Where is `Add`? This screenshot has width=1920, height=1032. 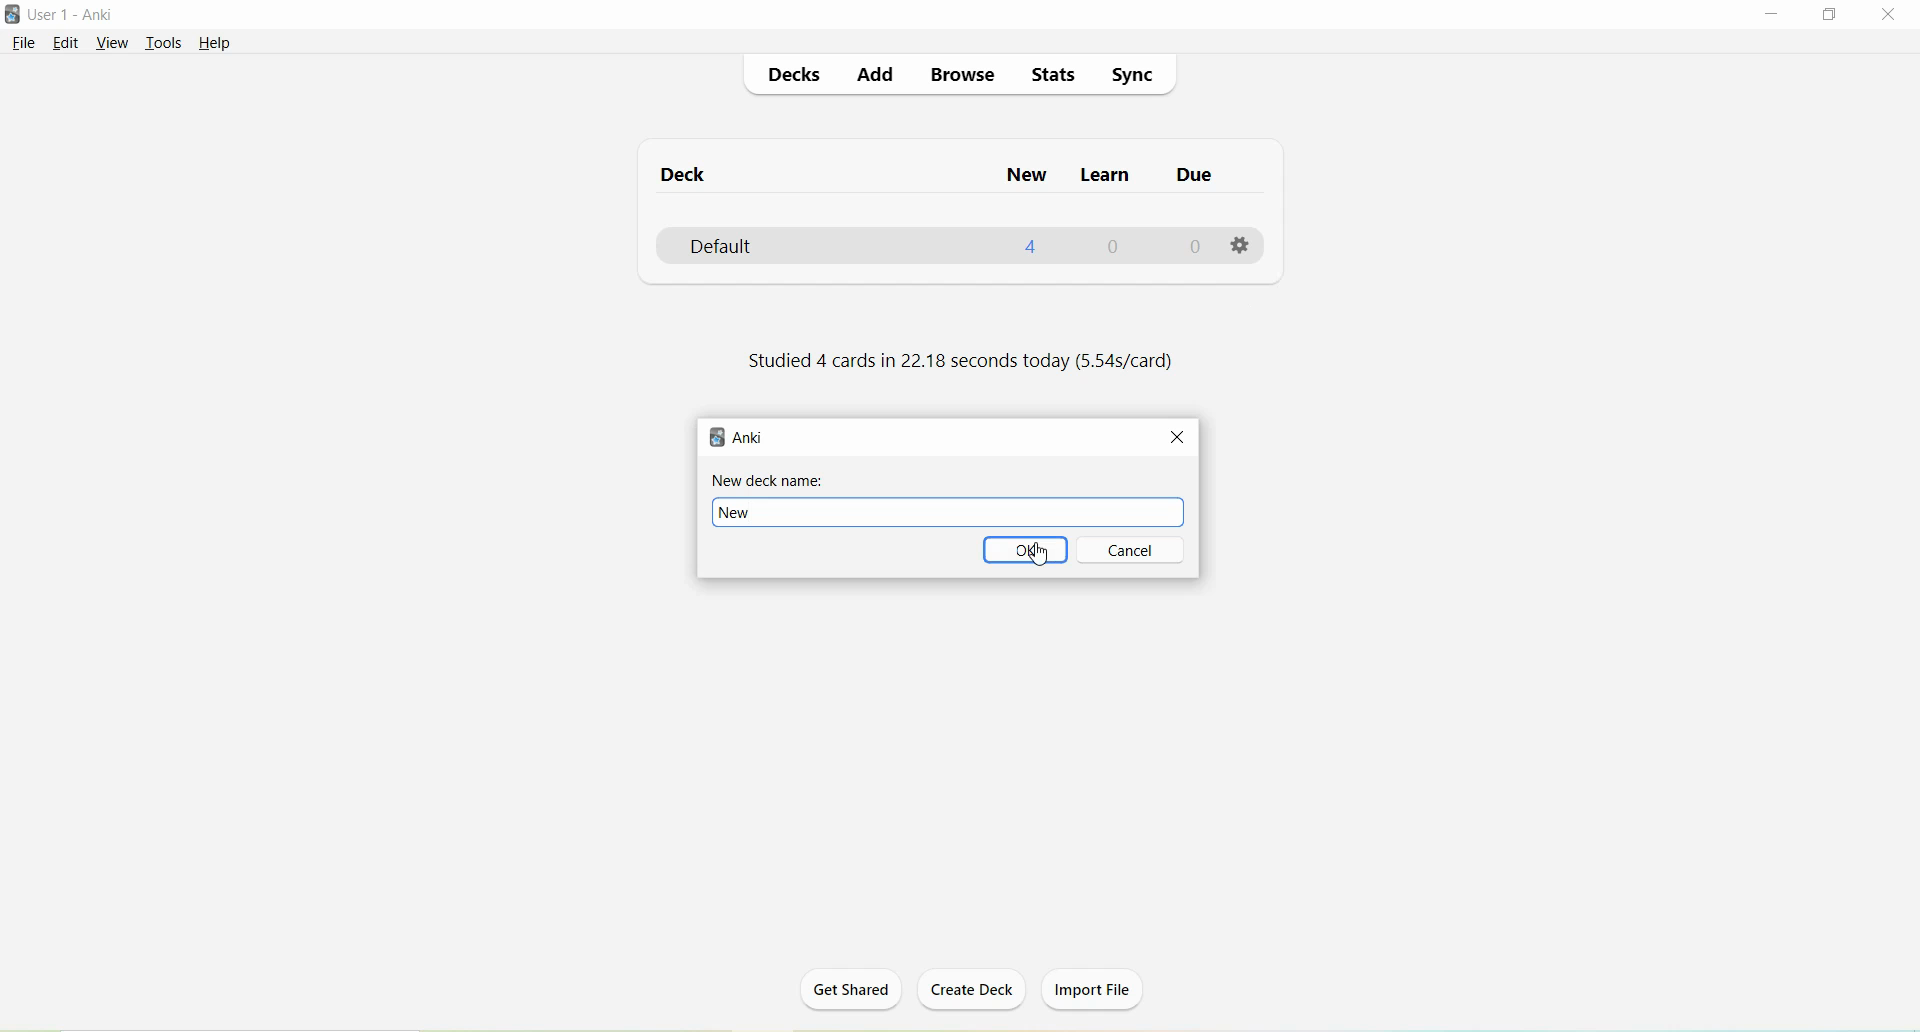
Add is located at coordinates (877, 75).